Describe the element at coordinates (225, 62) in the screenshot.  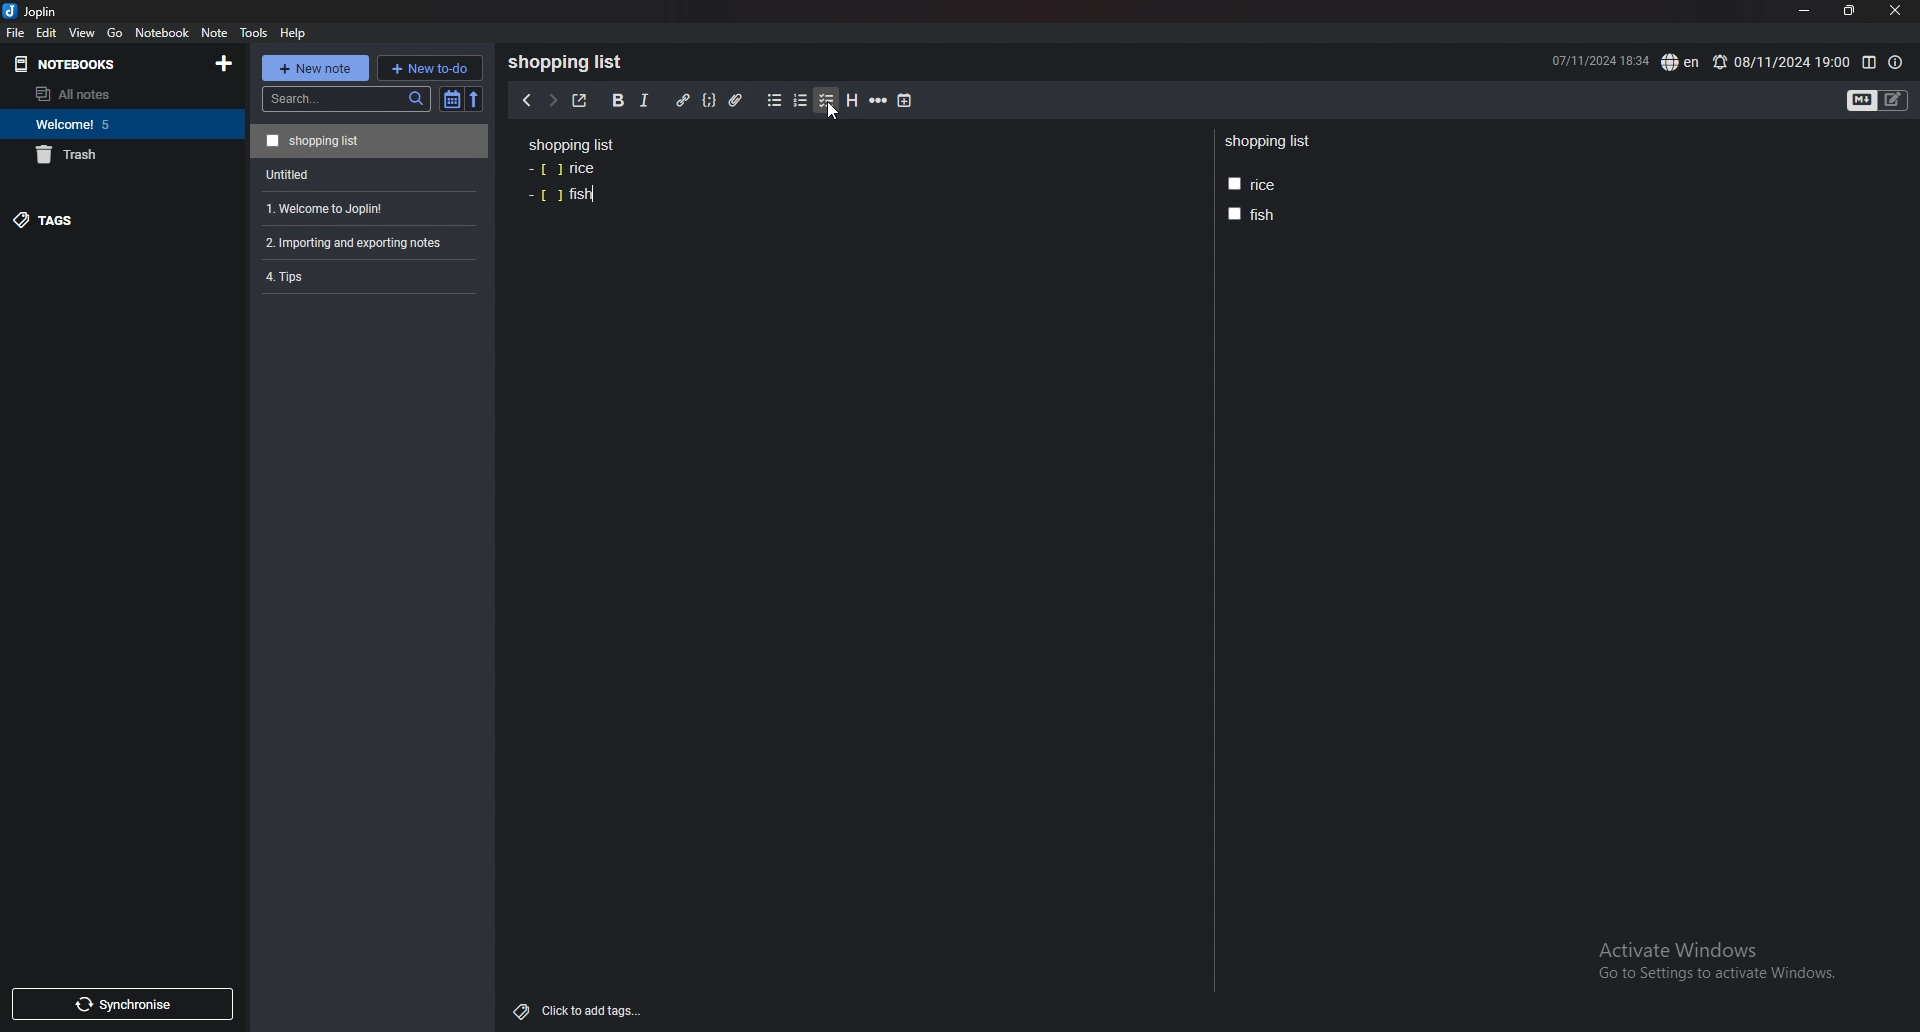
I see `add notebooks` at that location.